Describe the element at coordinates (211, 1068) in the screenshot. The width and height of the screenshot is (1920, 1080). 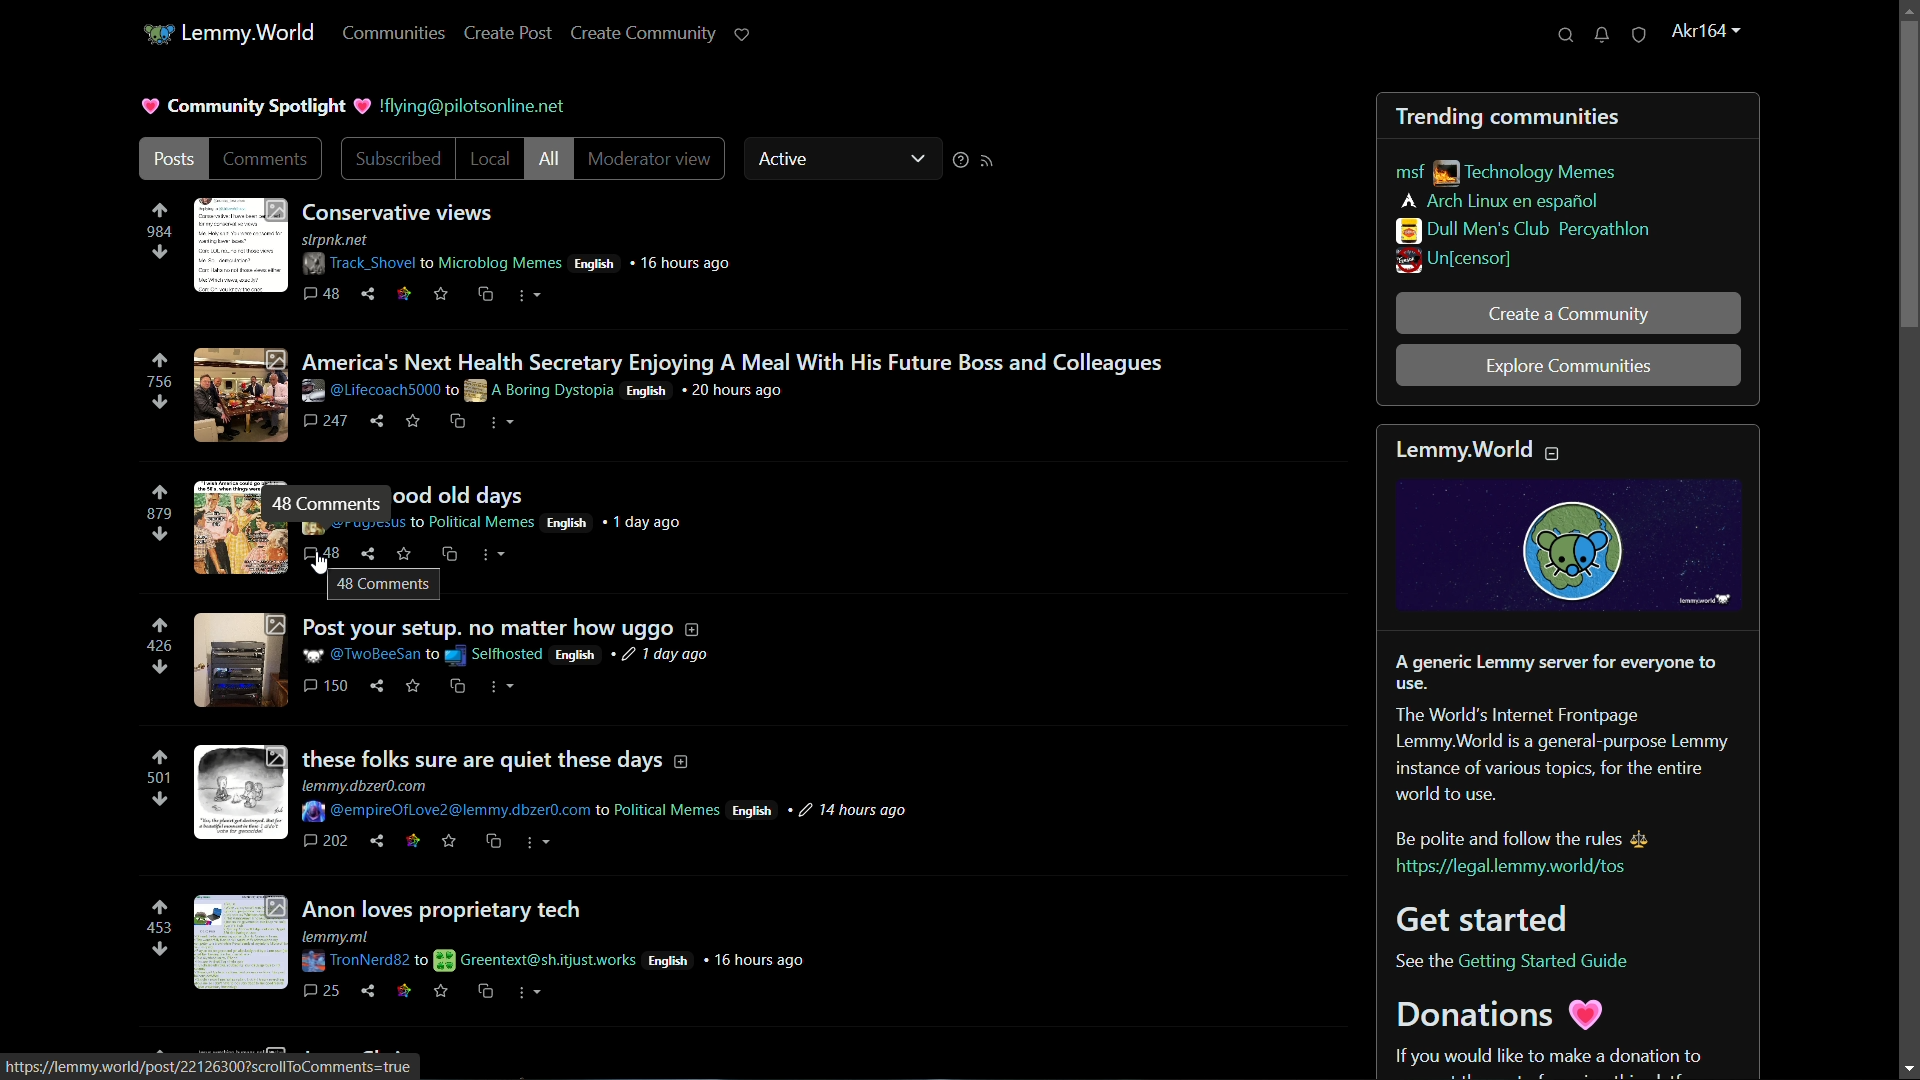
I see `text` at that location.